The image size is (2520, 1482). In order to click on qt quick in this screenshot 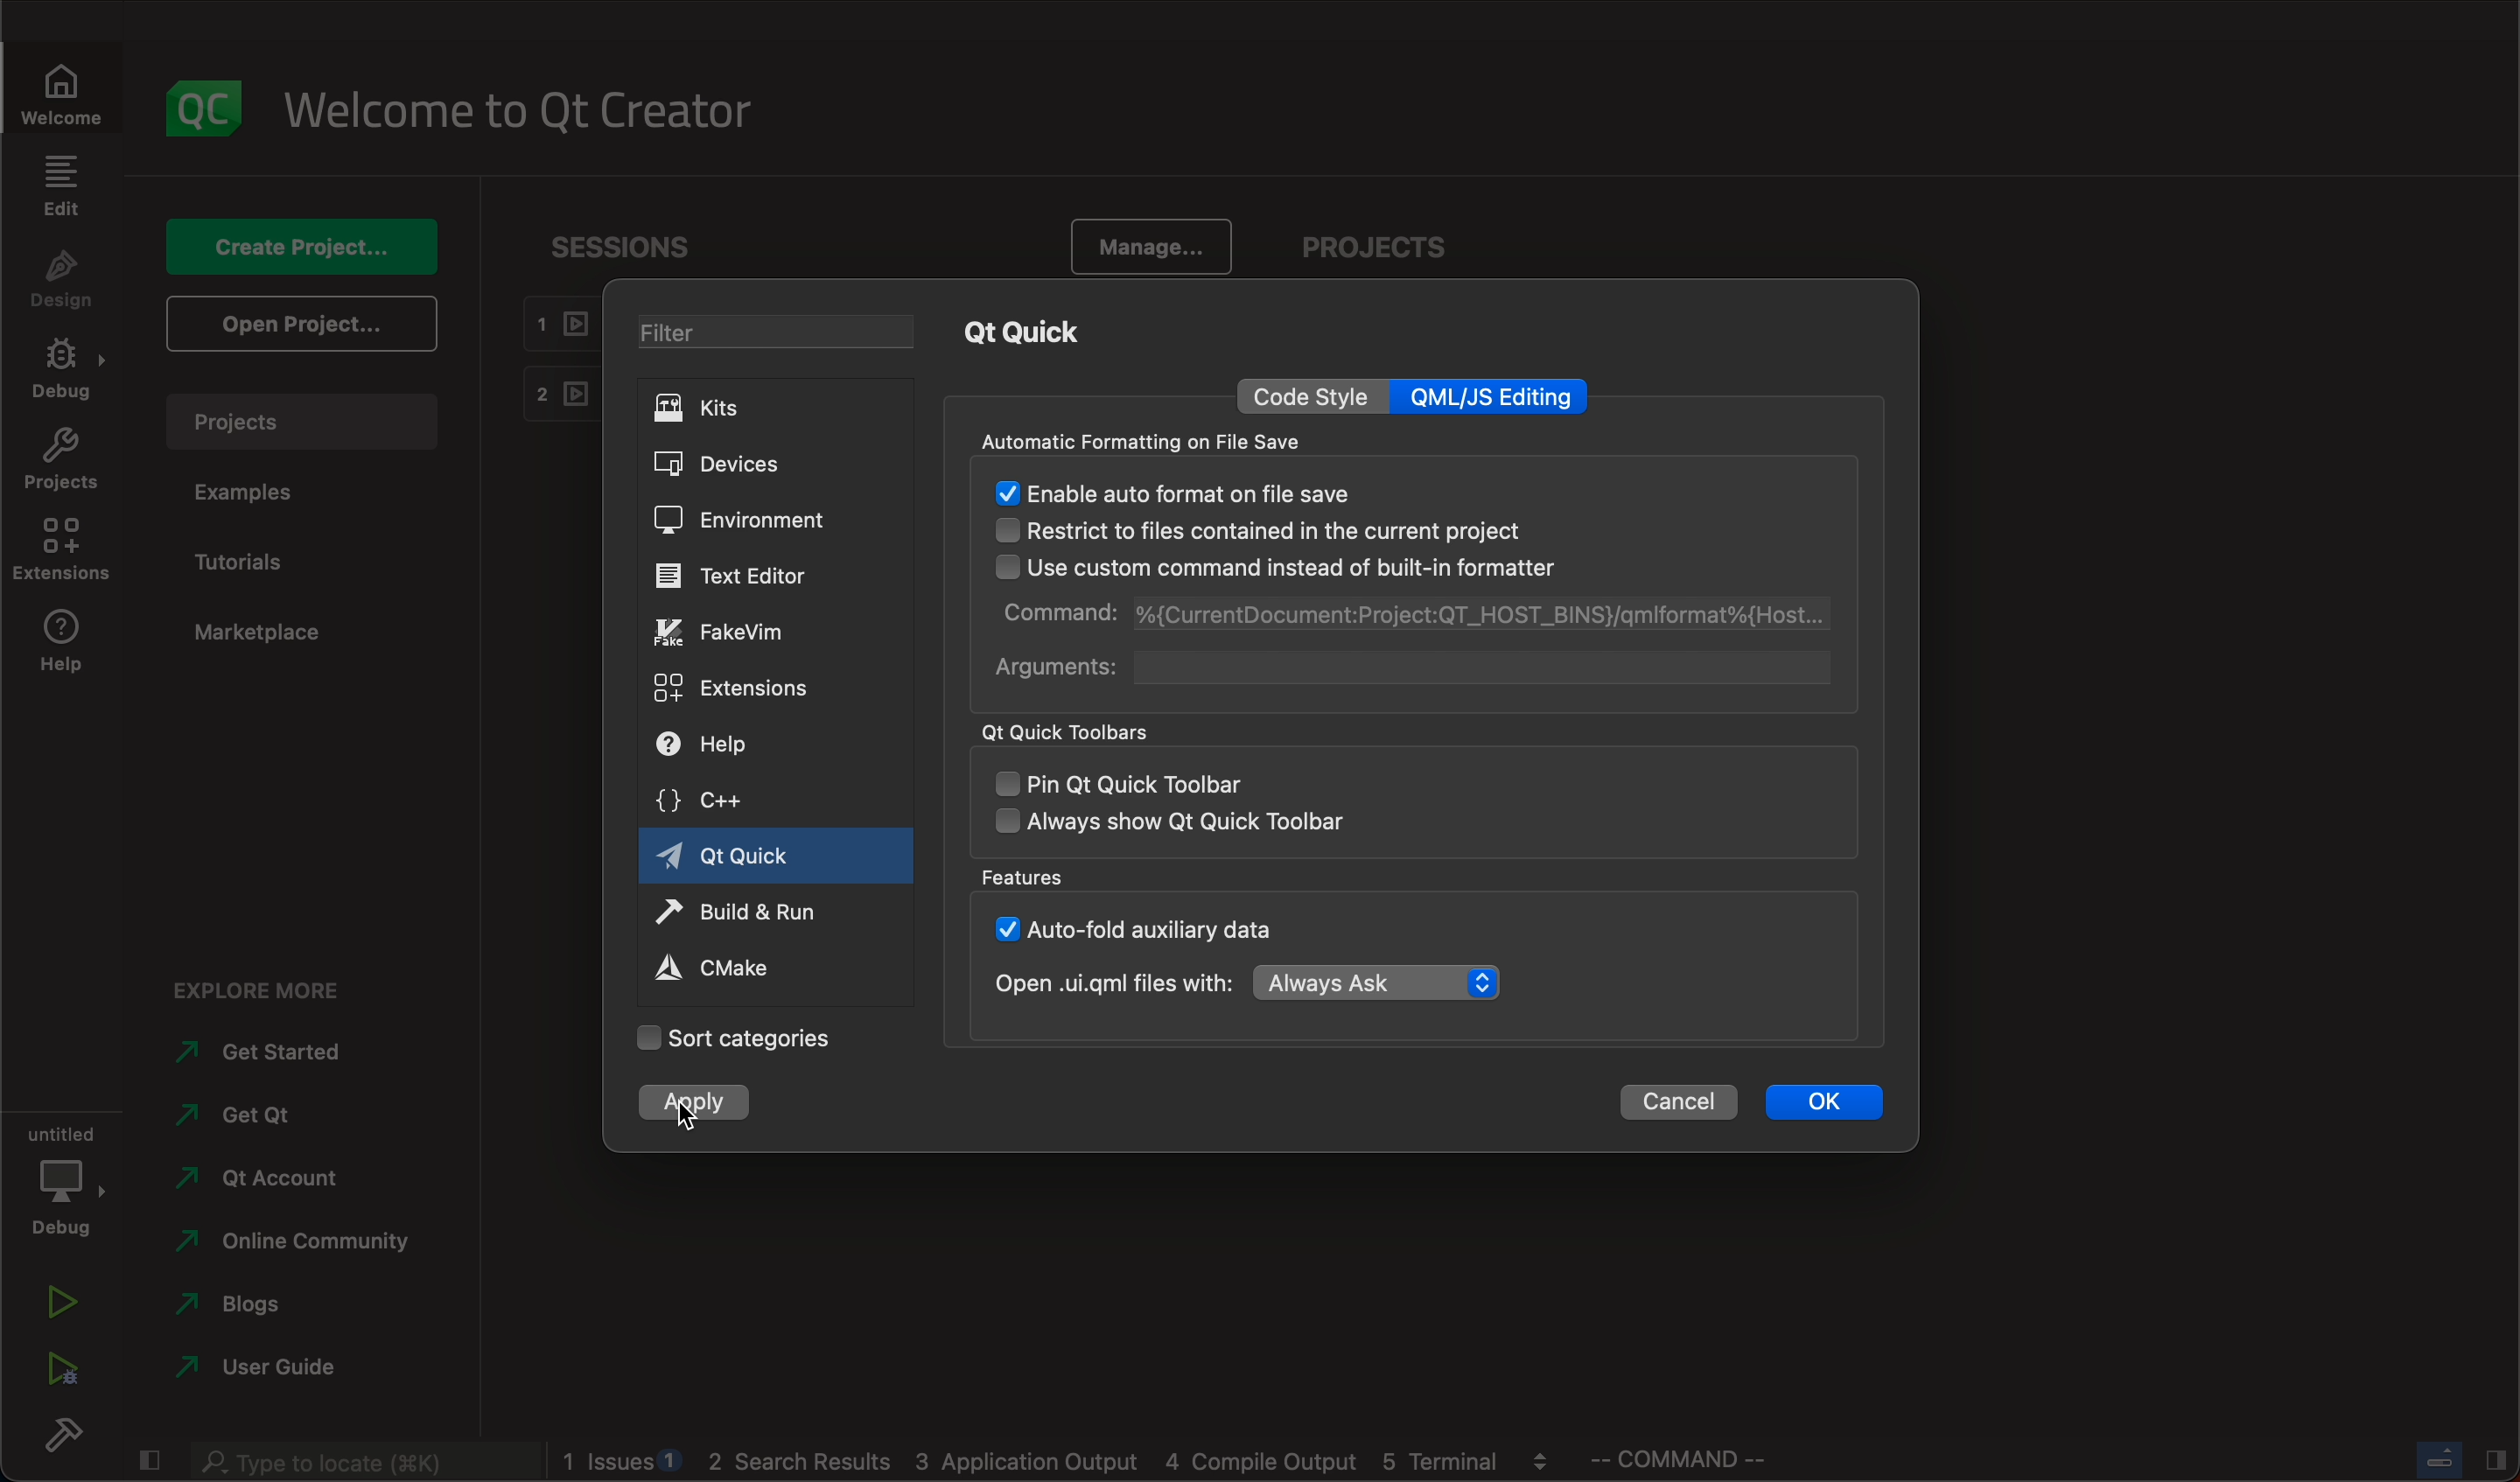, I will do `click(1029, 332)`.